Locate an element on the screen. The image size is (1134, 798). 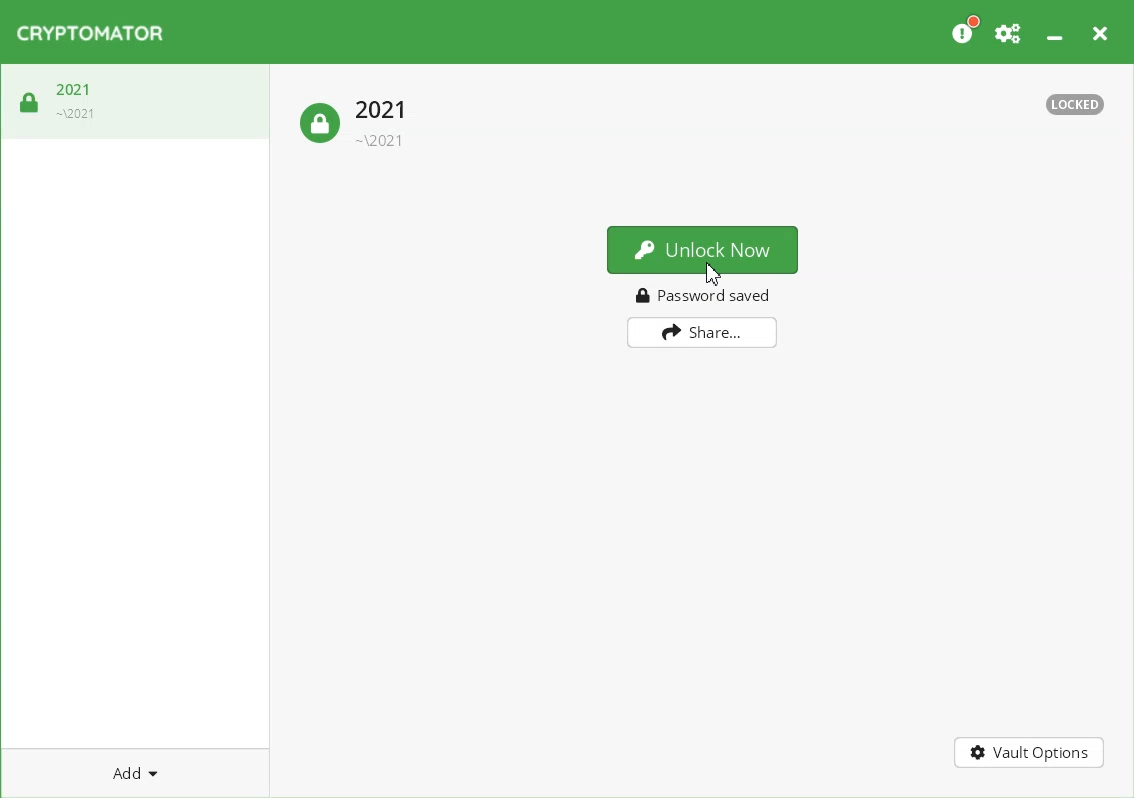
Password saved is located at coordinates (700, 296).